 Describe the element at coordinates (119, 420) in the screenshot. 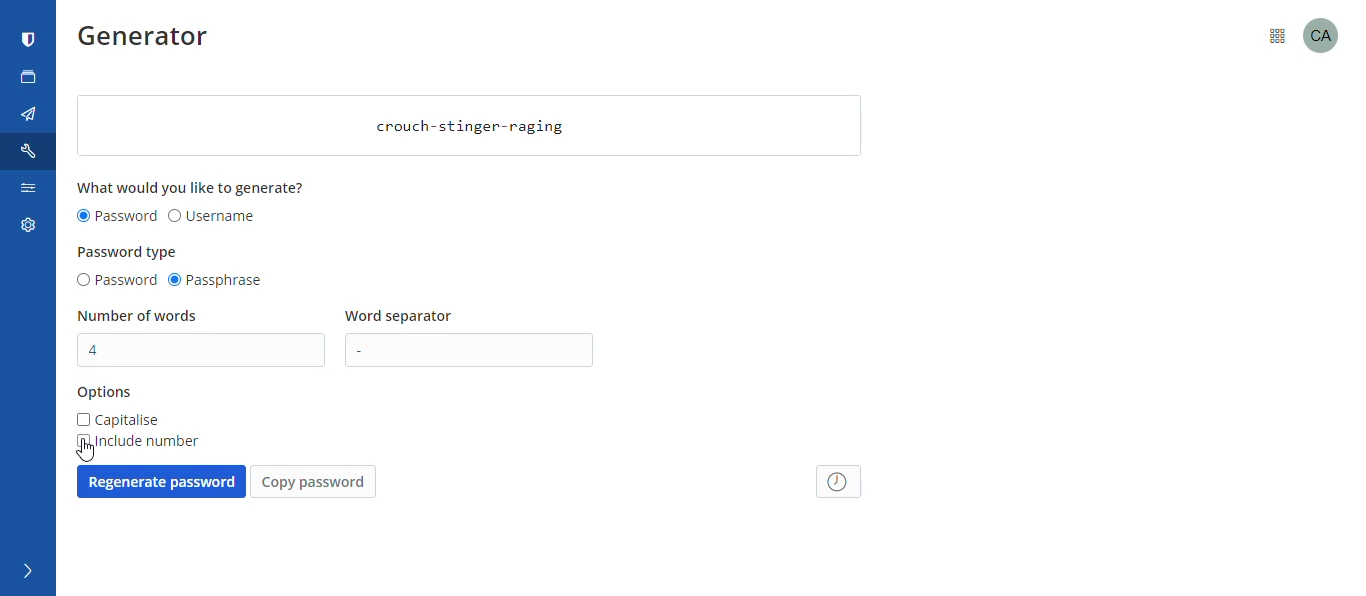

I see `capitalise checkbox` at that location.